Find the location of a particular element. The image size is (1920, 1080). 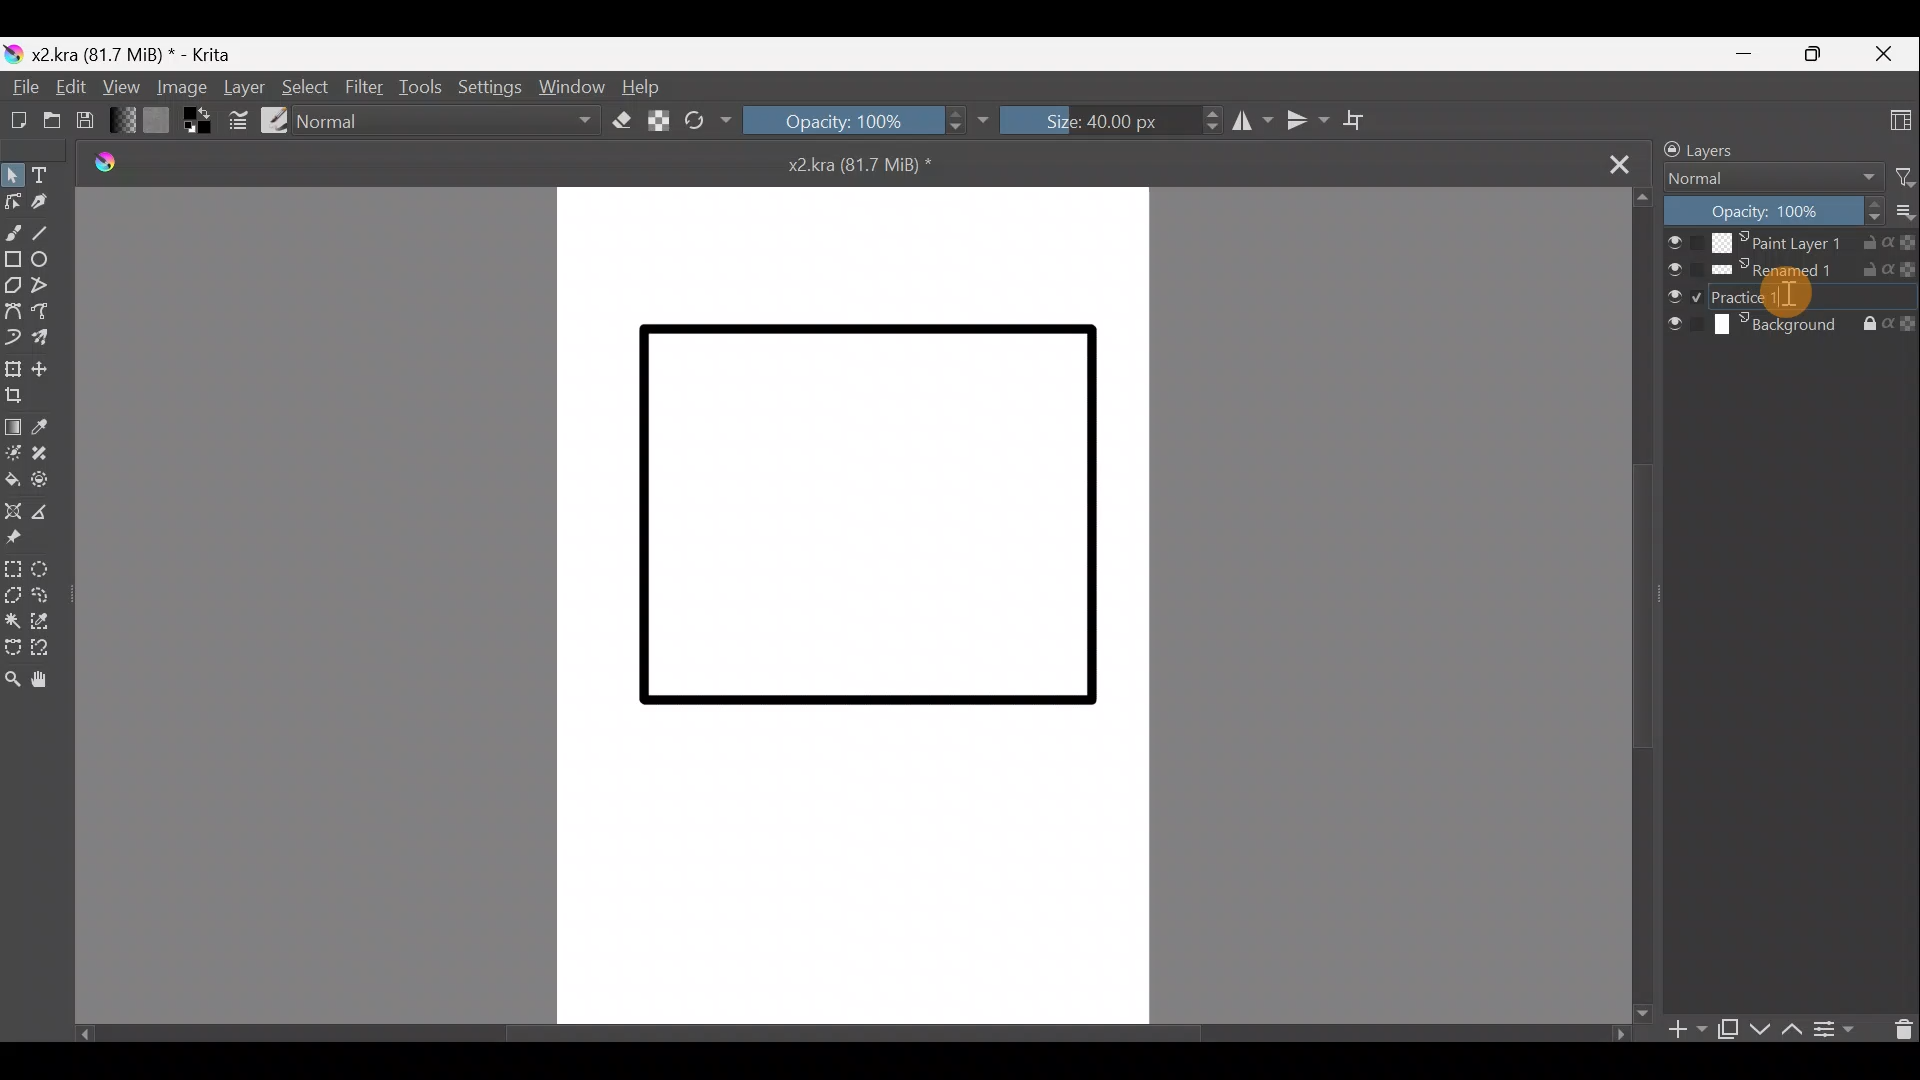

Horizontal mirror tool is located at coordinates (1251, 119).